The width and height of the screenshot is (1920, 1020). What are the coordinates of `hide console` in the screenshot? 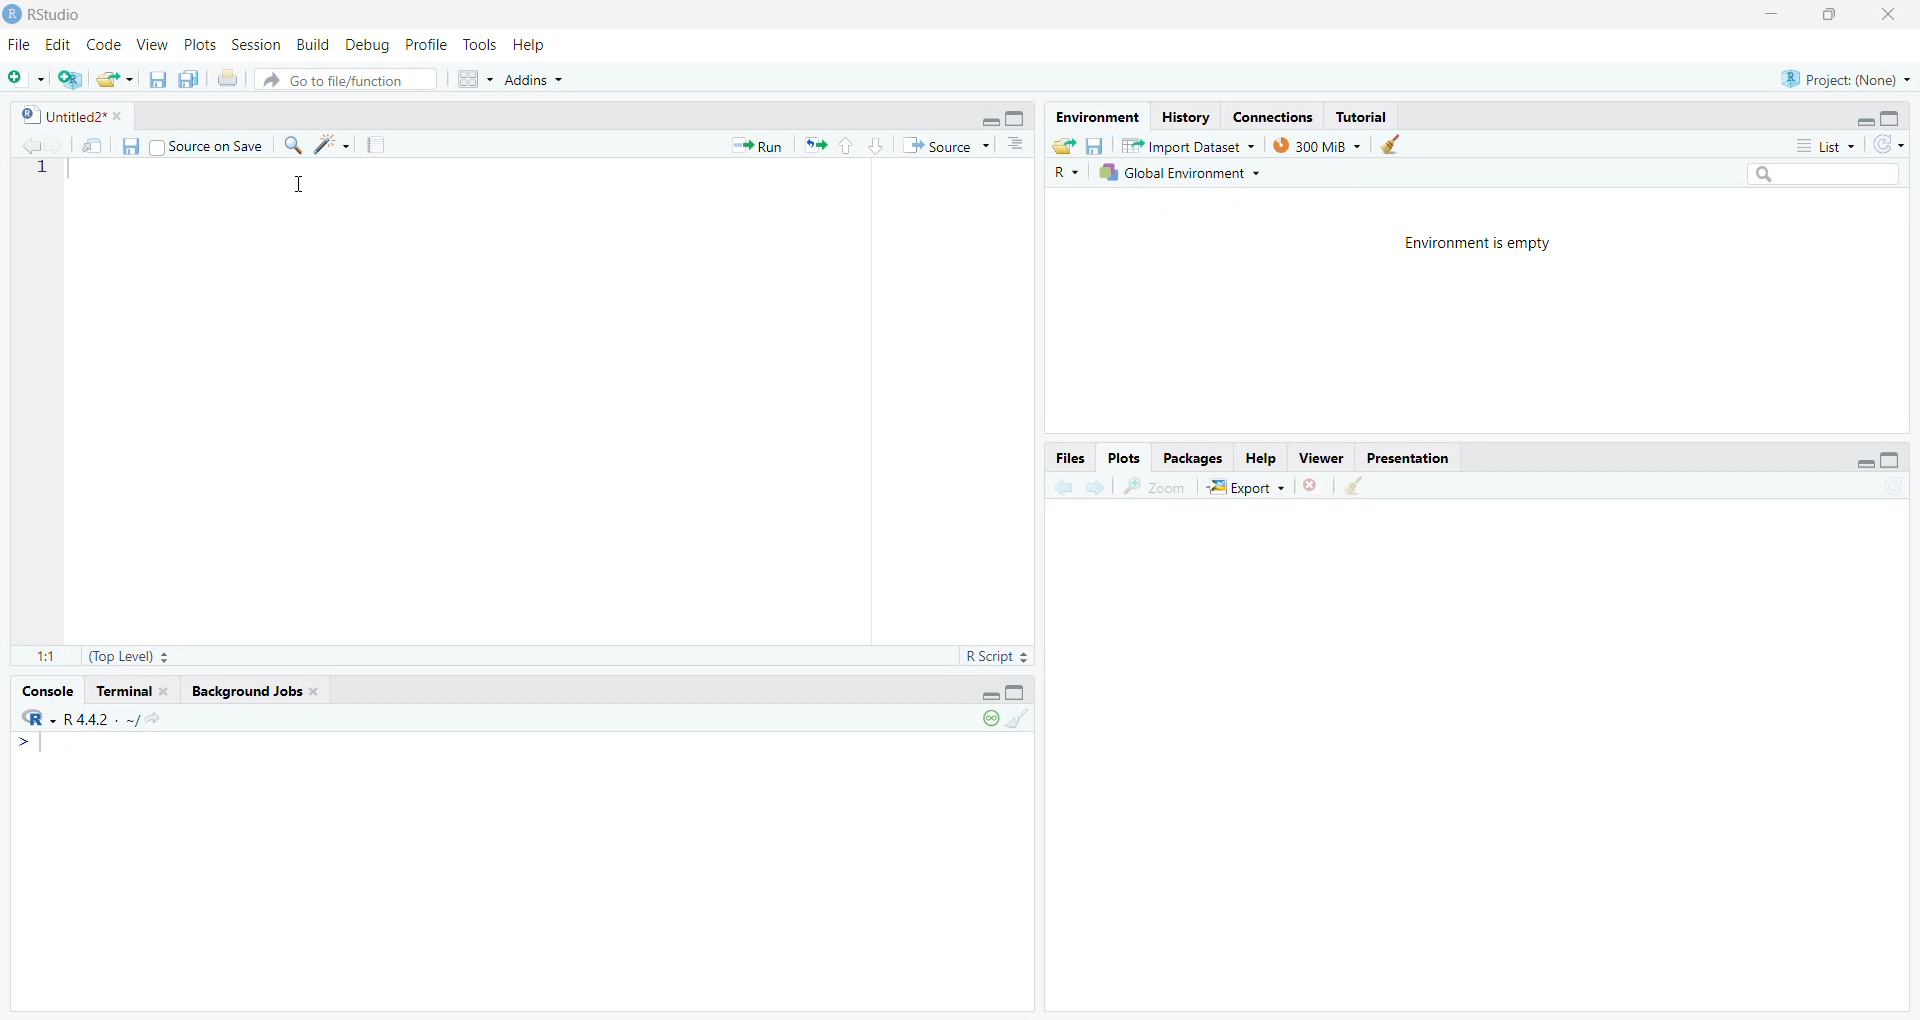 It's located at (1890, 460).